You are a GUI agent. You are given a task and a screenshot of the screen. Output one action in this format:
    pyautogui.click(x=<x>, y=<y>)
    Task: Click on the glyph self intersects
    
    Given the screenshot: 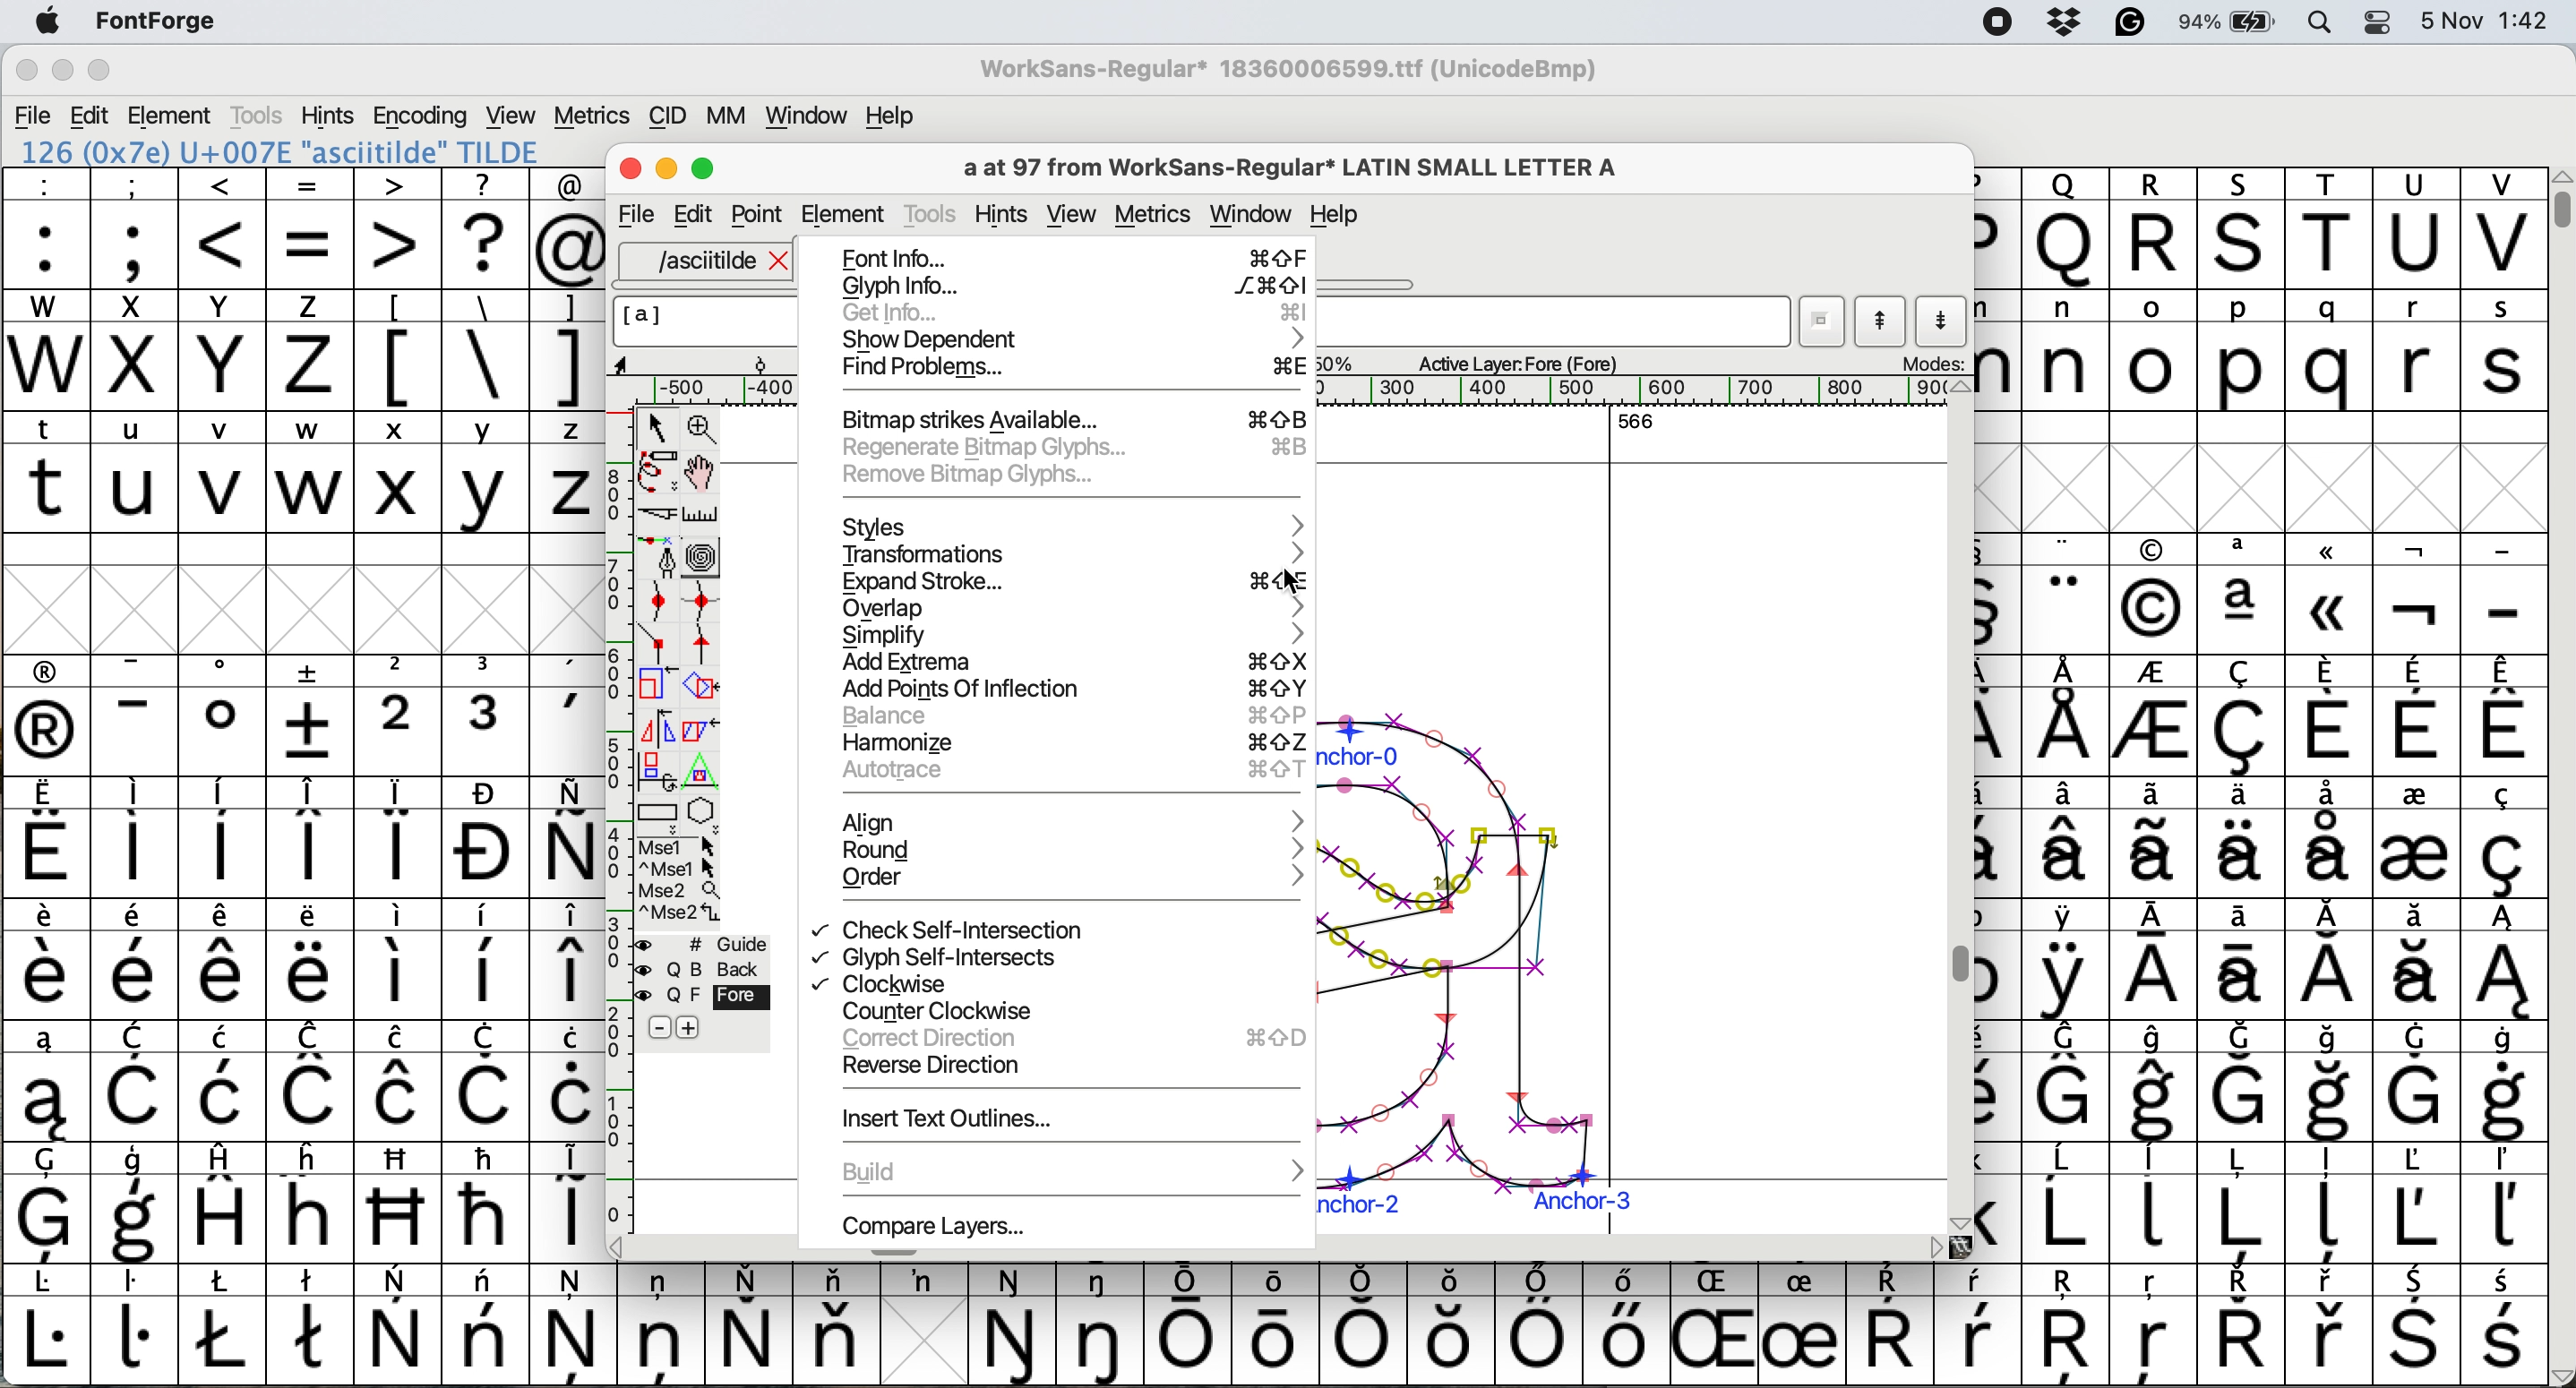 What is the action you would take?
    pyautogui.click(x=938, y=957)
    